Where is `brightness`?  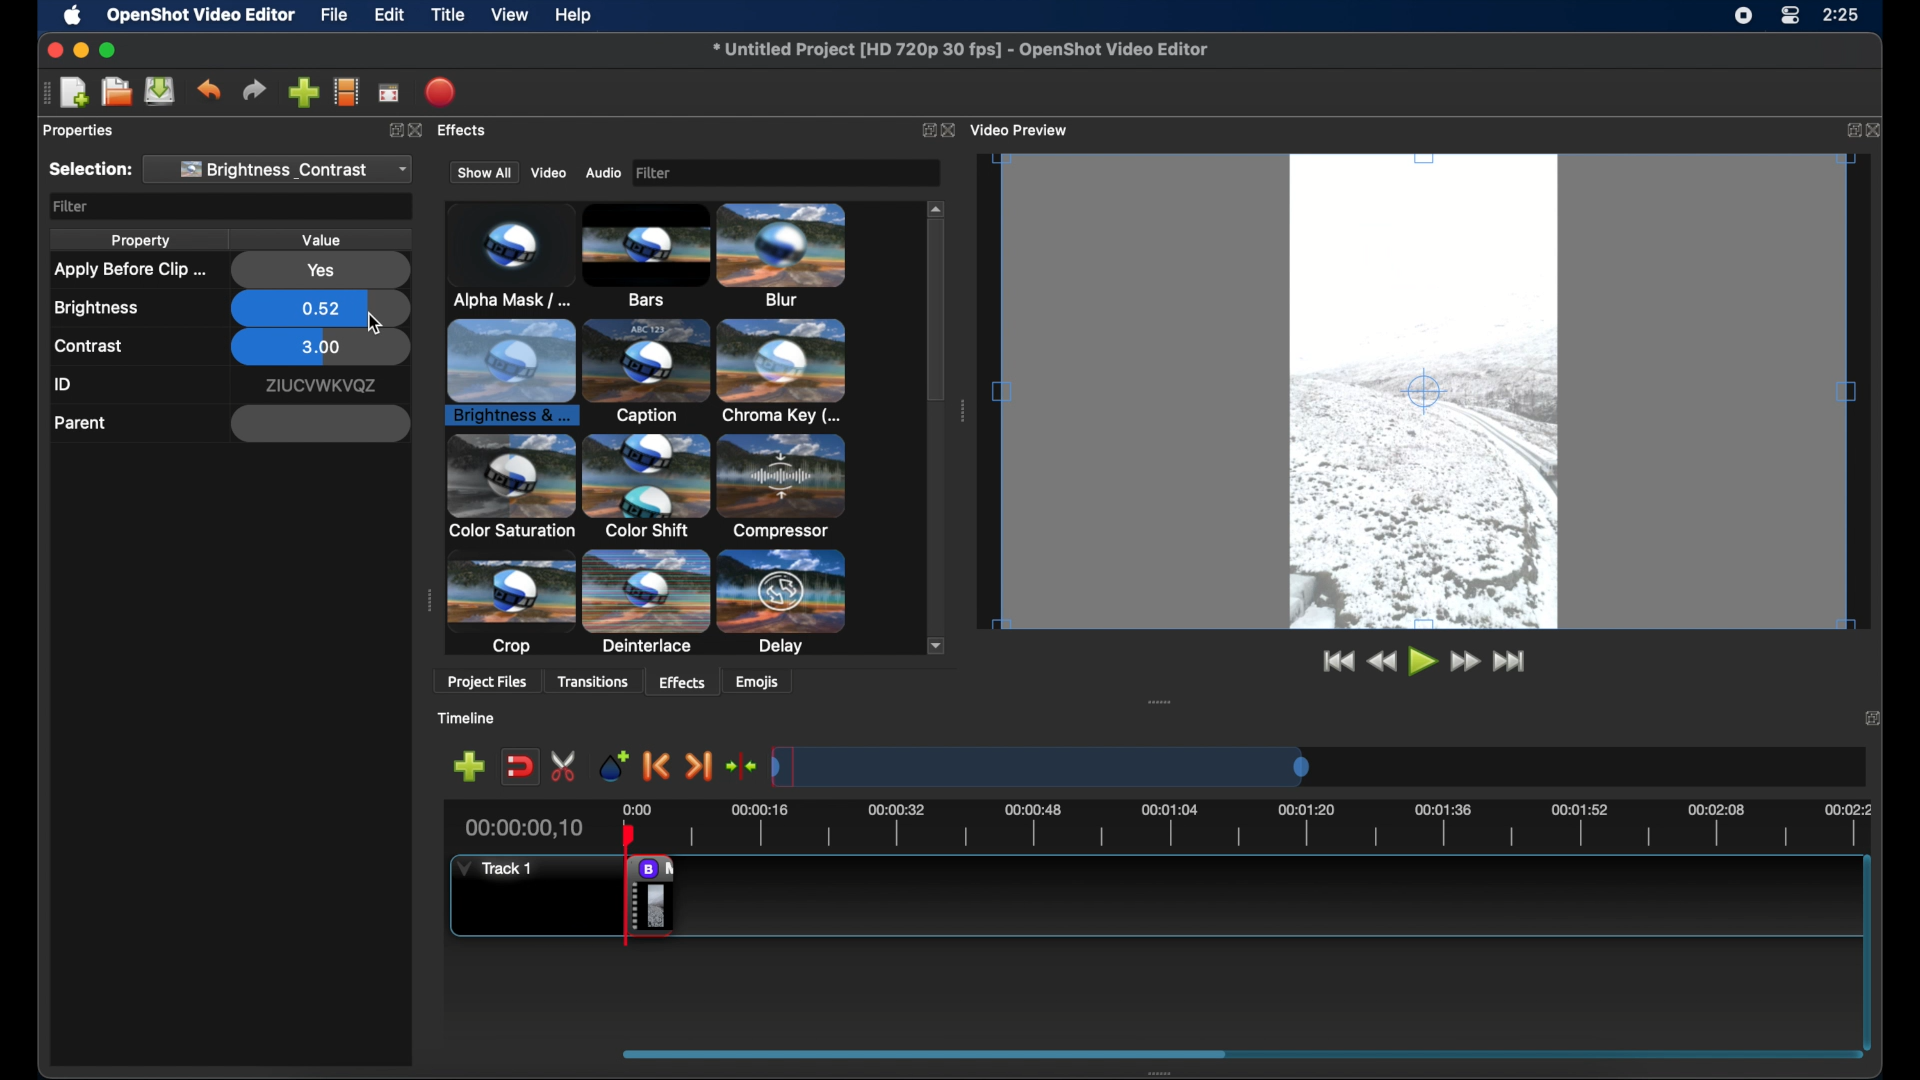 brightness is located at coordinates (97, 308).